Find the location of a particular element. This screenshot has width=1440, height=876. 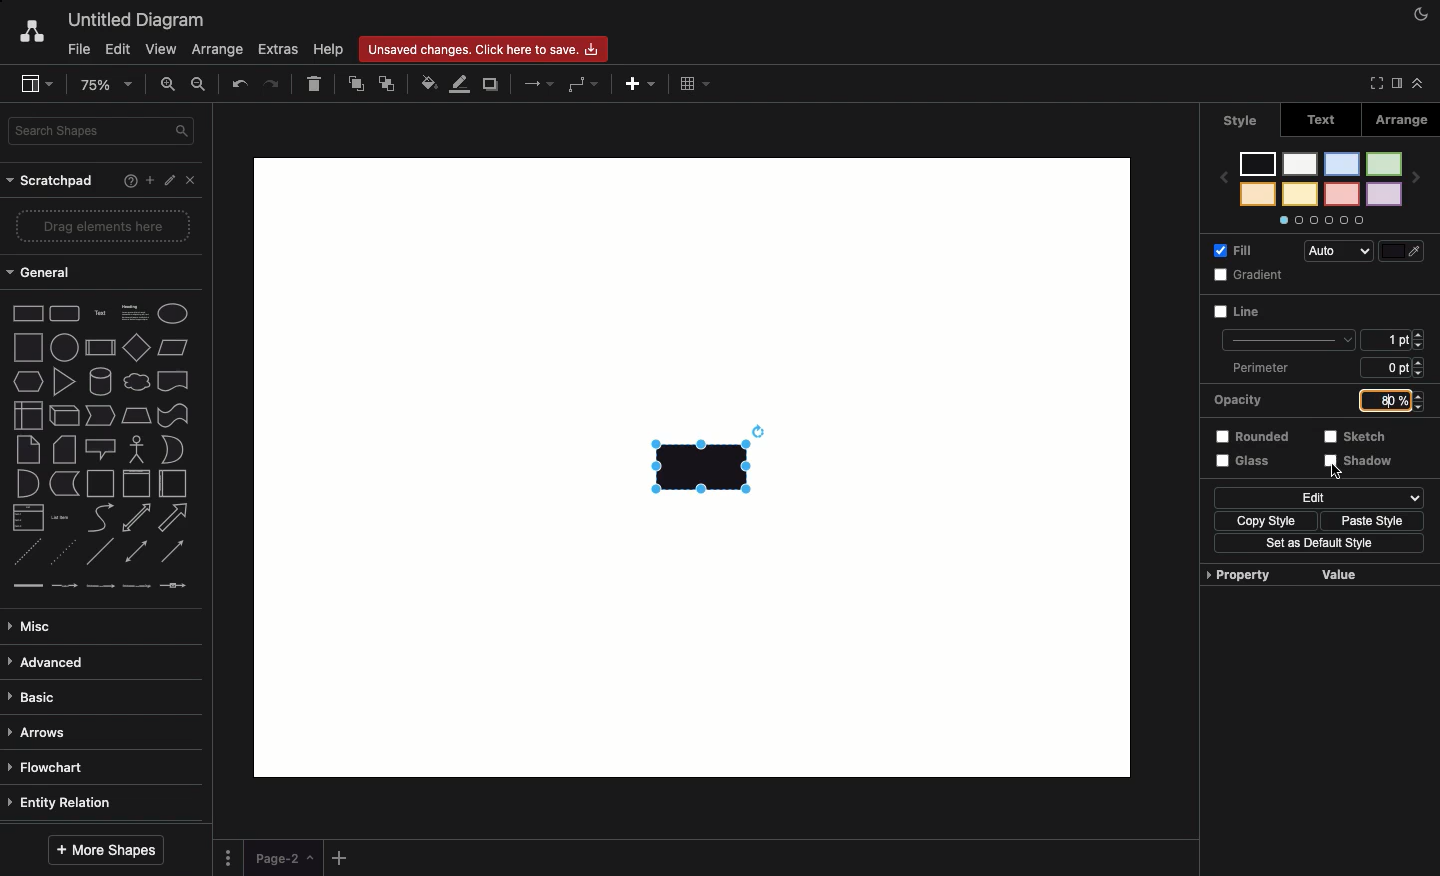

trapezoid is located at coordinates (133, 417).